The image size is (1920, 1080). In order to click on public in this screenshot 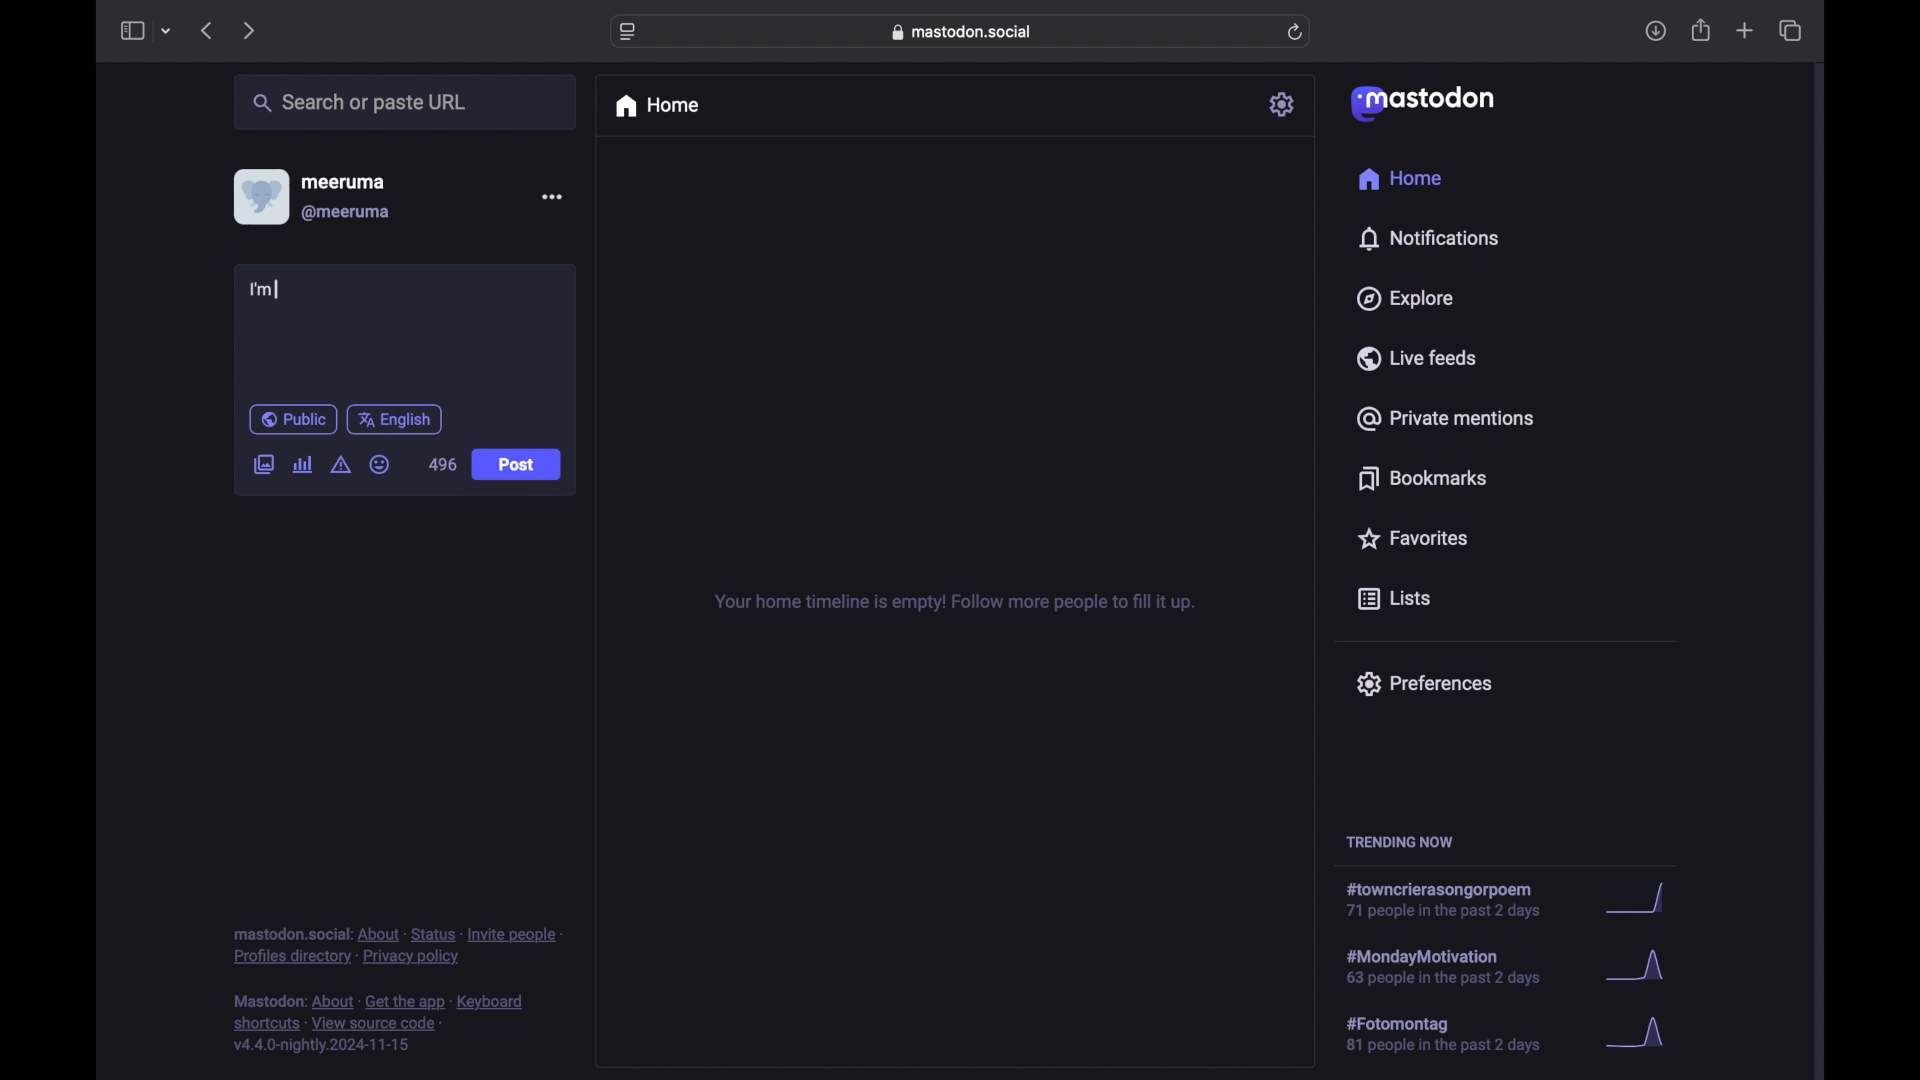, I will do `click(293, 419)`.